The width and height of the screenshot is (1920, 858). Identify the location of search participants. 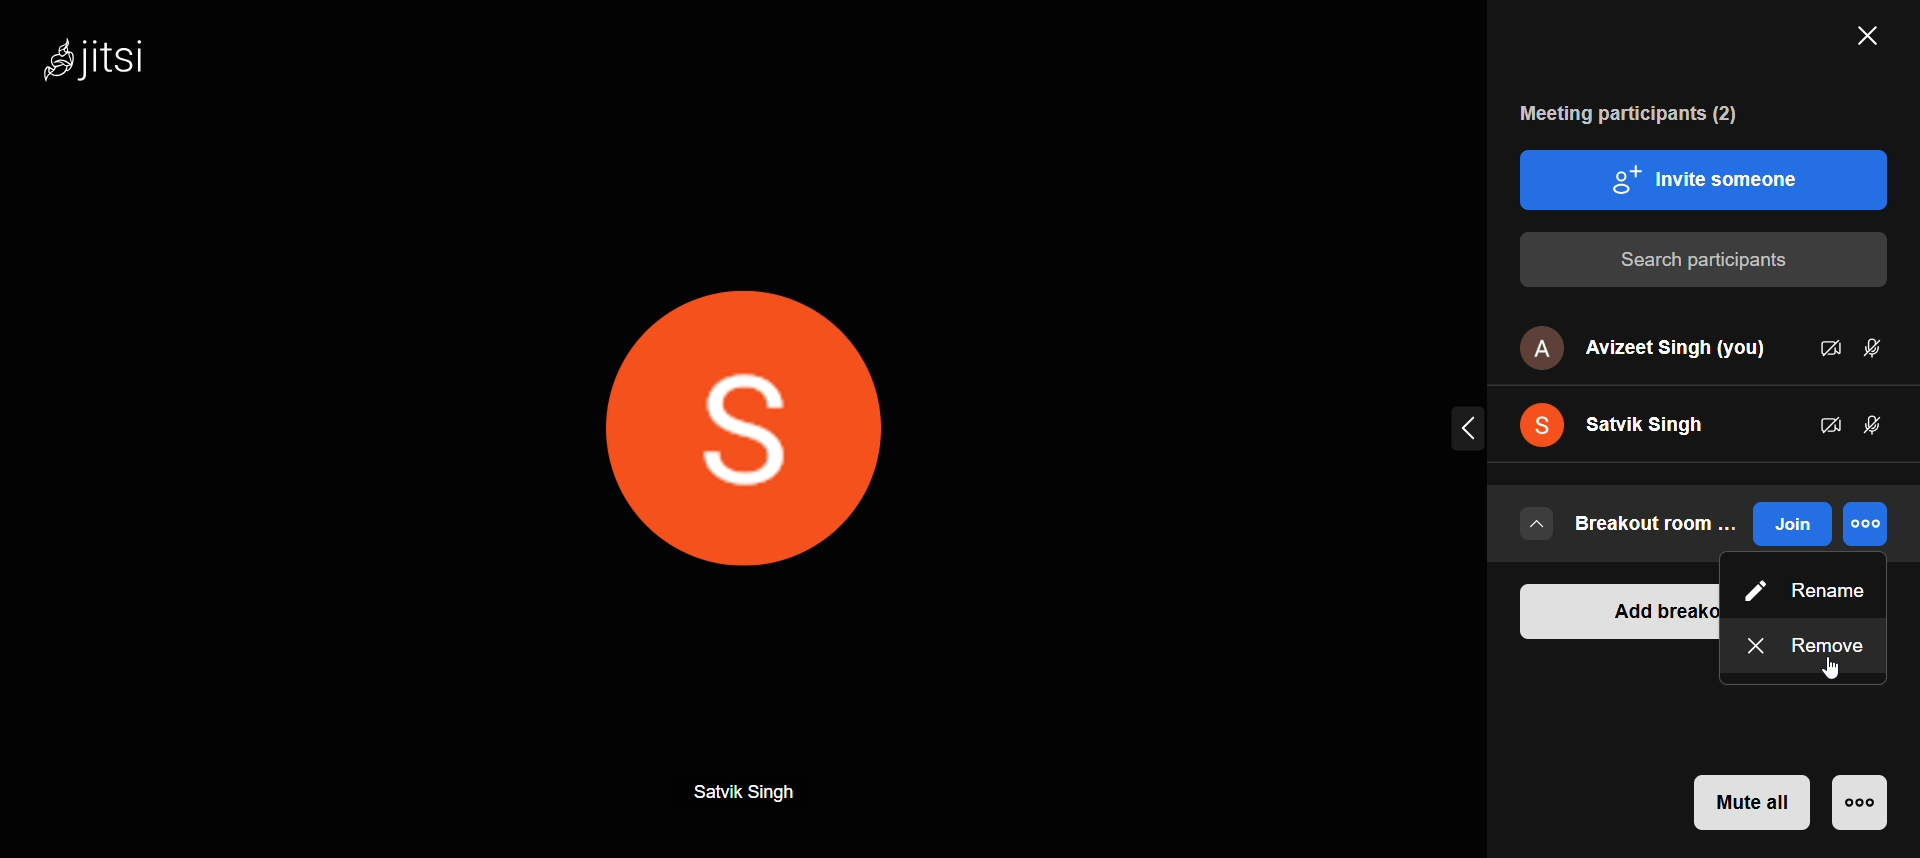
(1702, 259).